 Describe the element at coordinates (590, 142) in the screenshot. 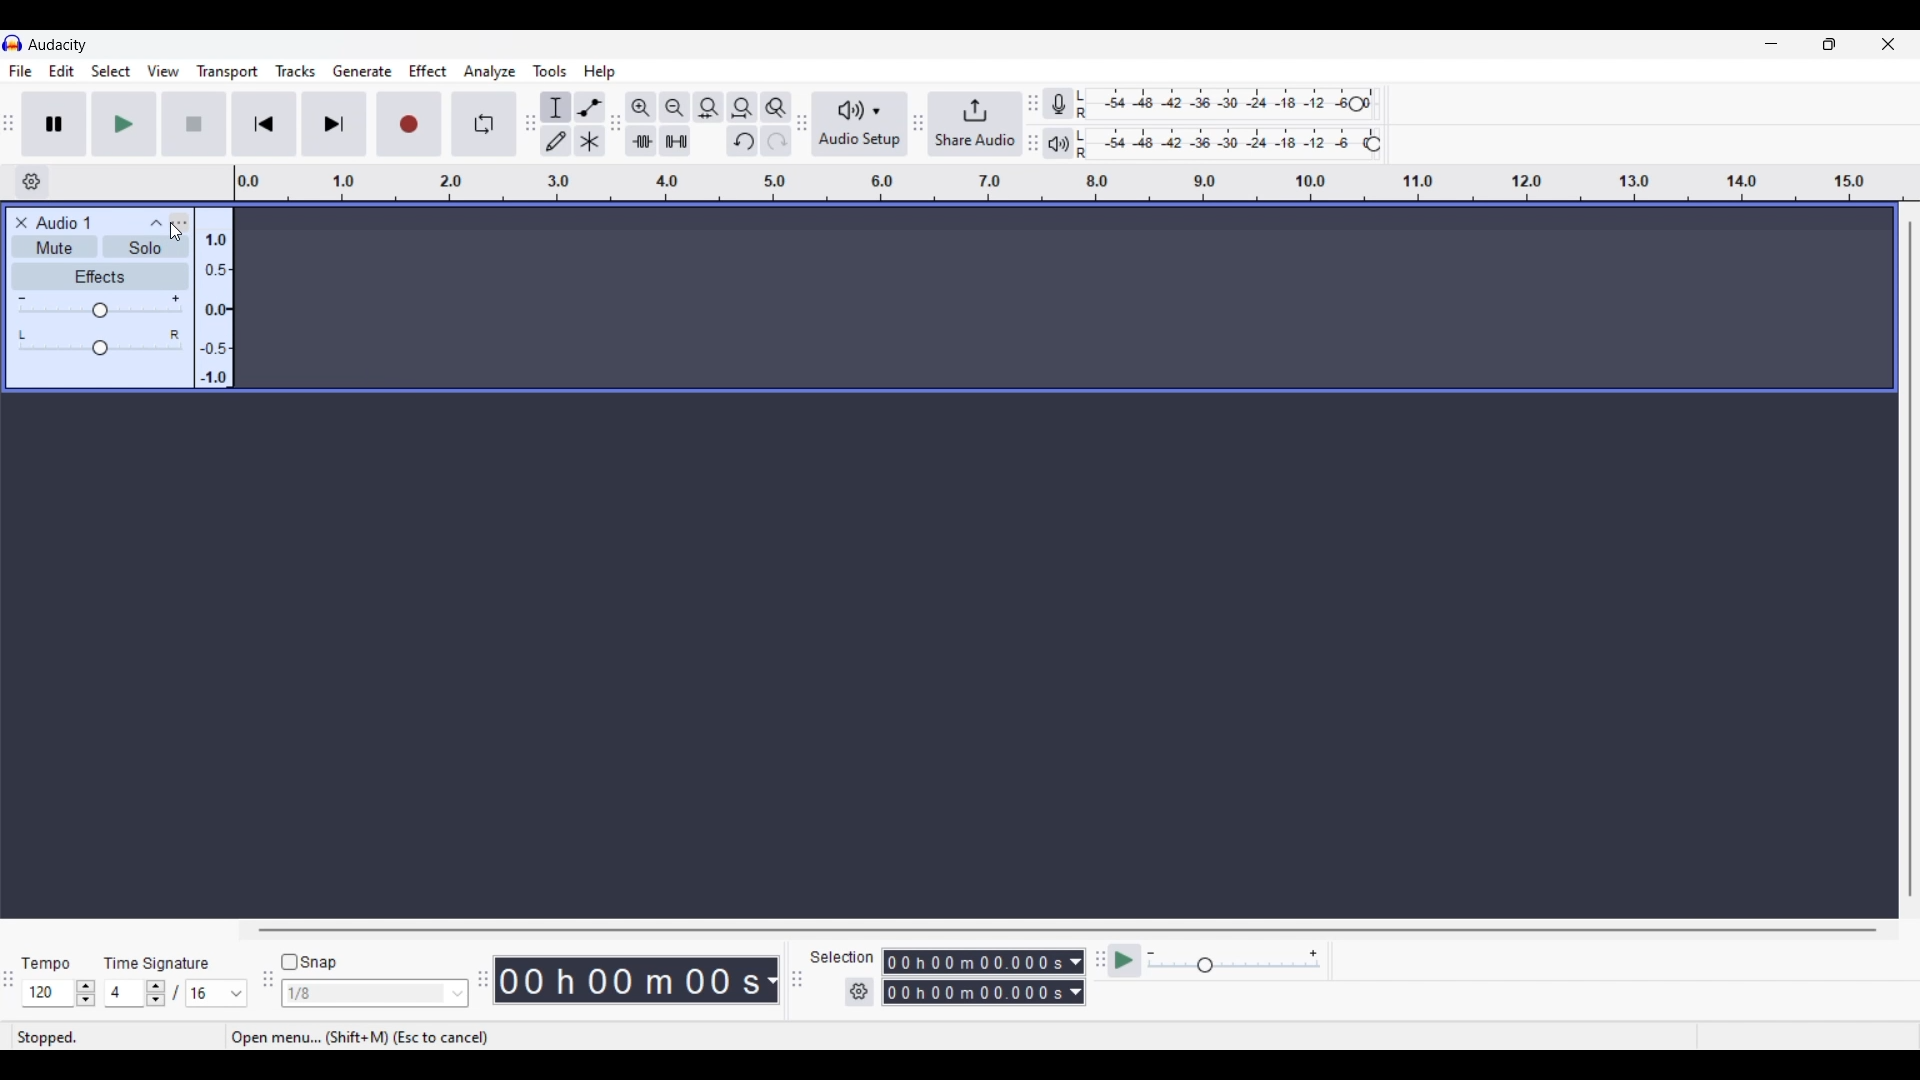

I see `Multitool` at that location.